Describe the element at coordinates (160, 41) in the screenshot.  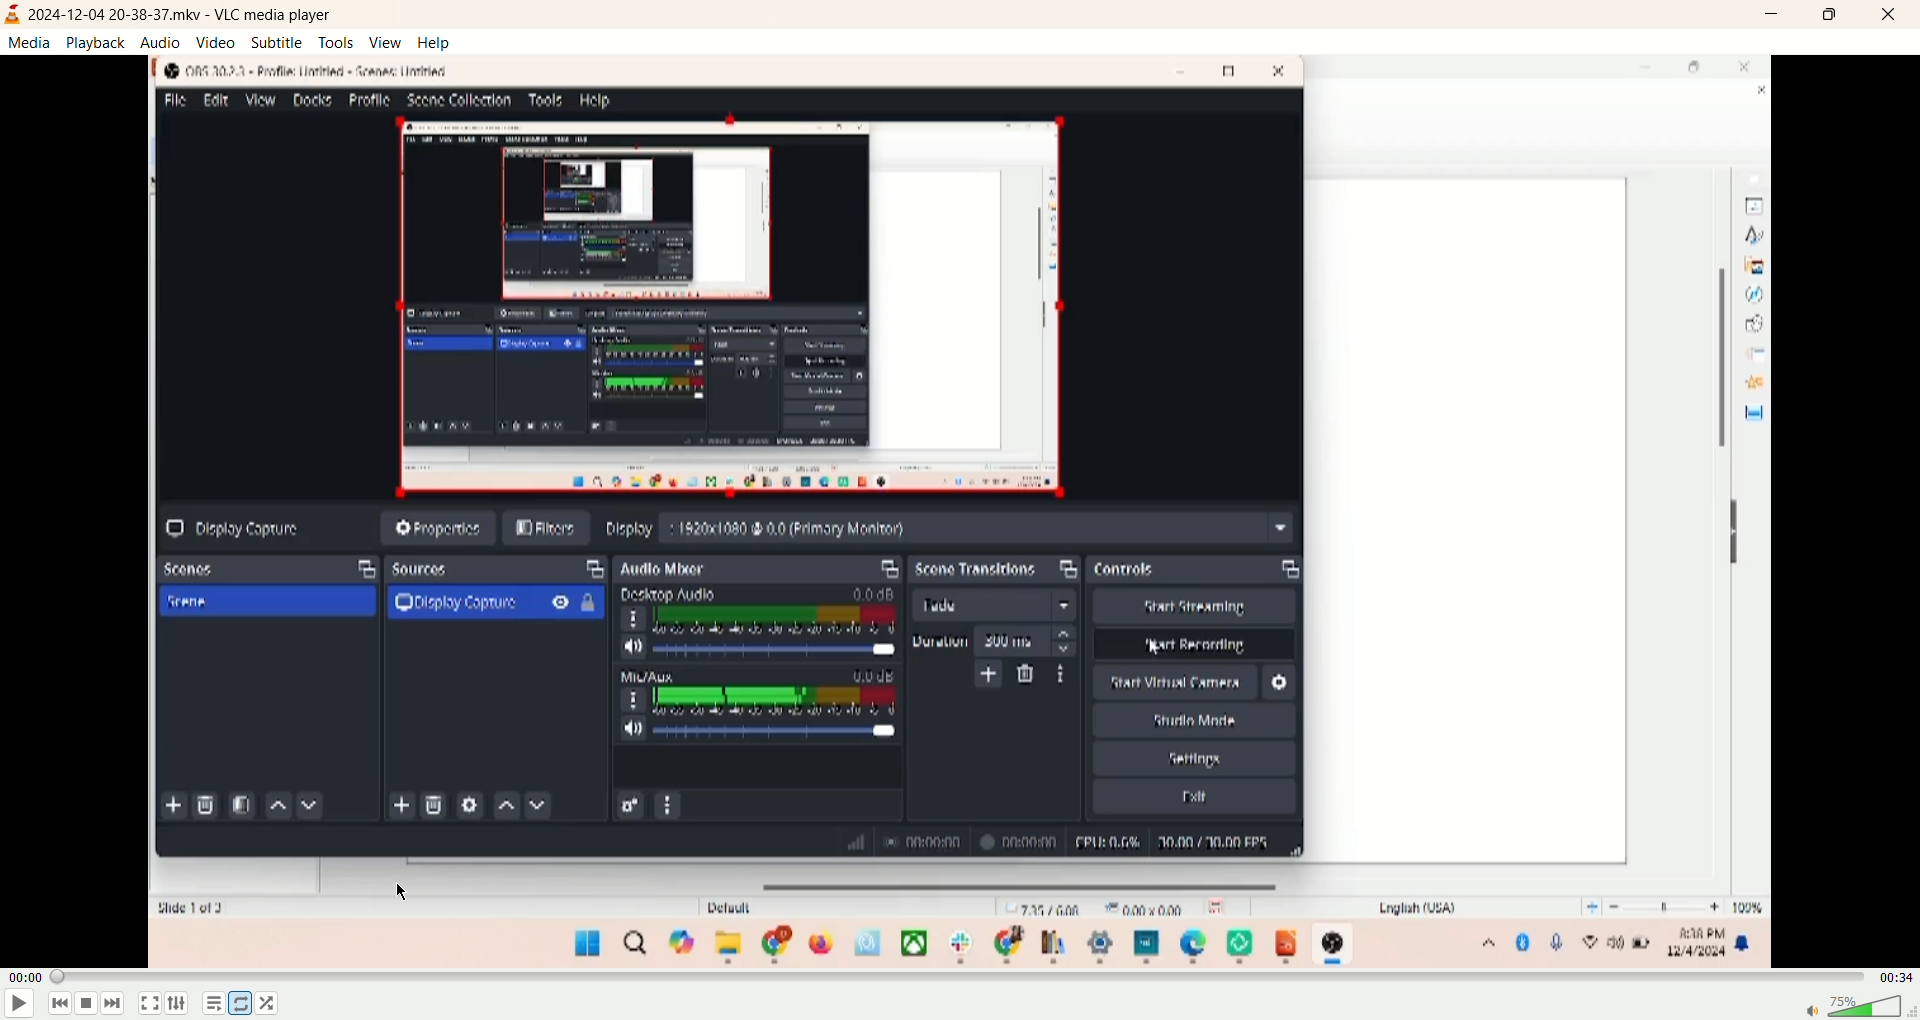
I see `audio` at that location.